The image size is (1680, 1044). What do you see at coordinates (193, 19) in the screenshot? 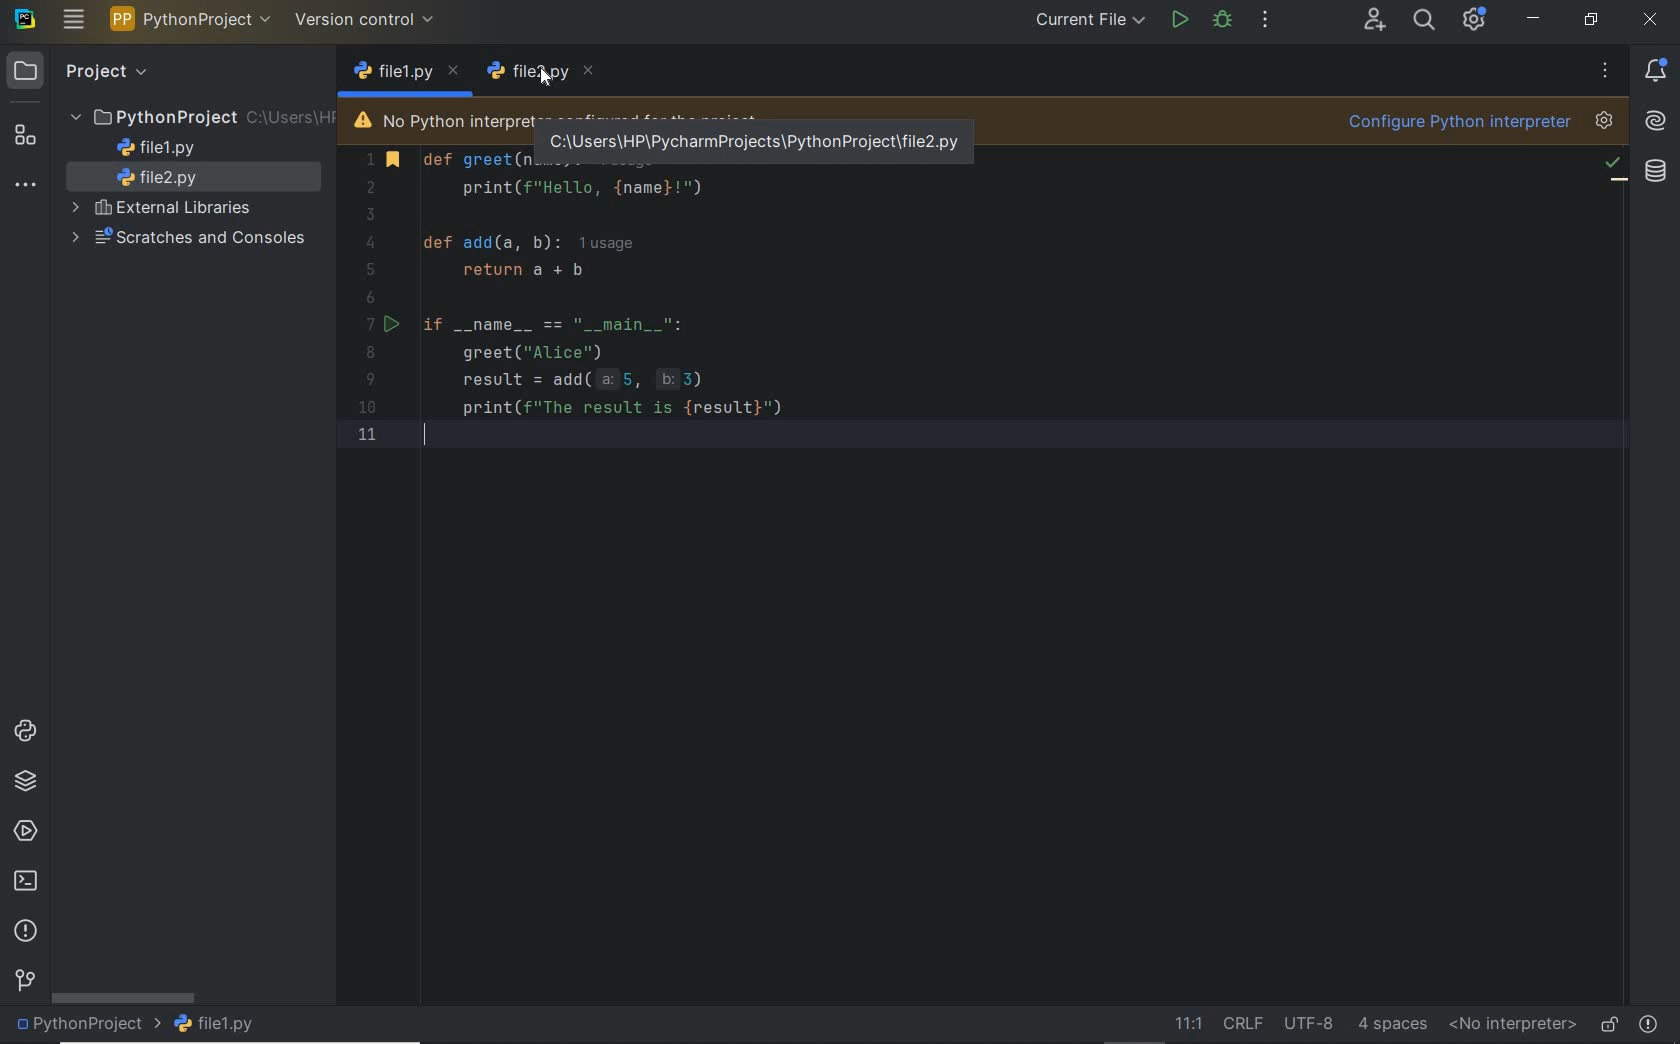
I see `project name` at bounding box center [193, 19].